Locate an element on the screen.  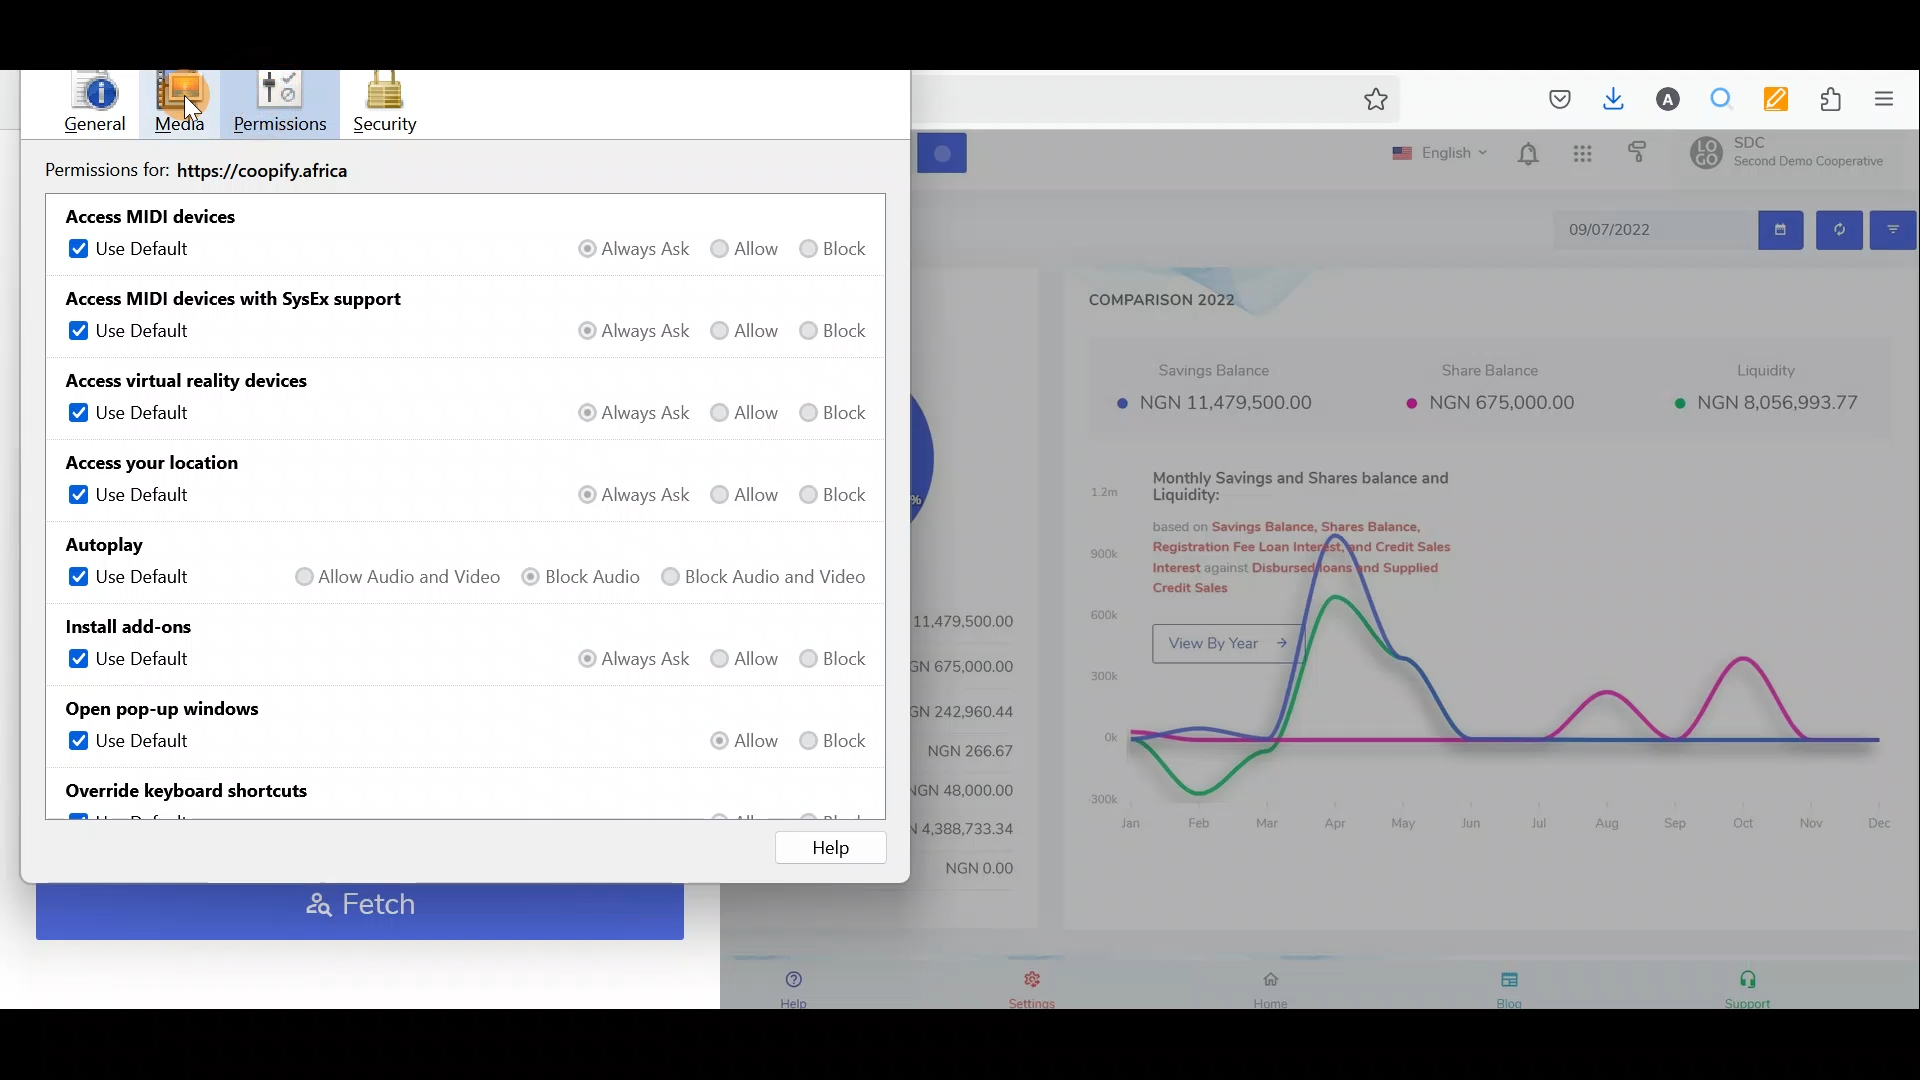
Block is located at coordinates (833, 659).